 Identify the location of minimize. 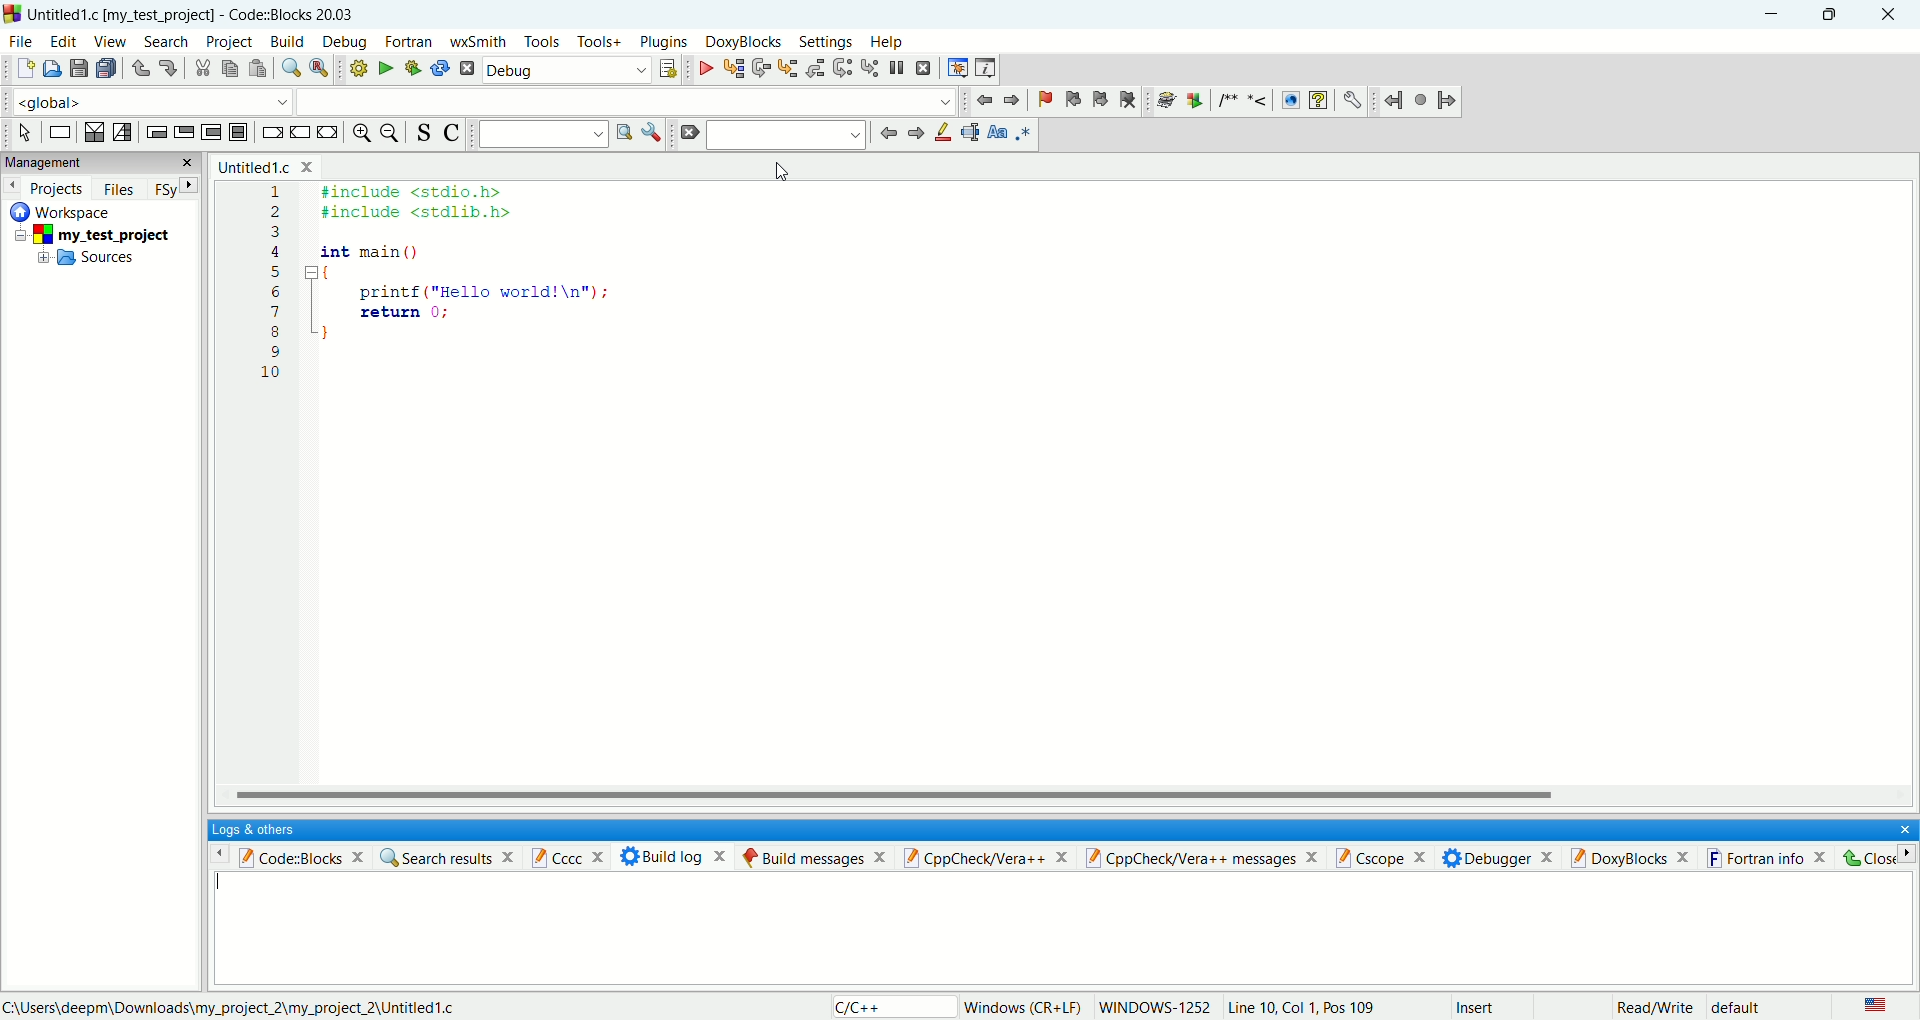
(1775, 15).